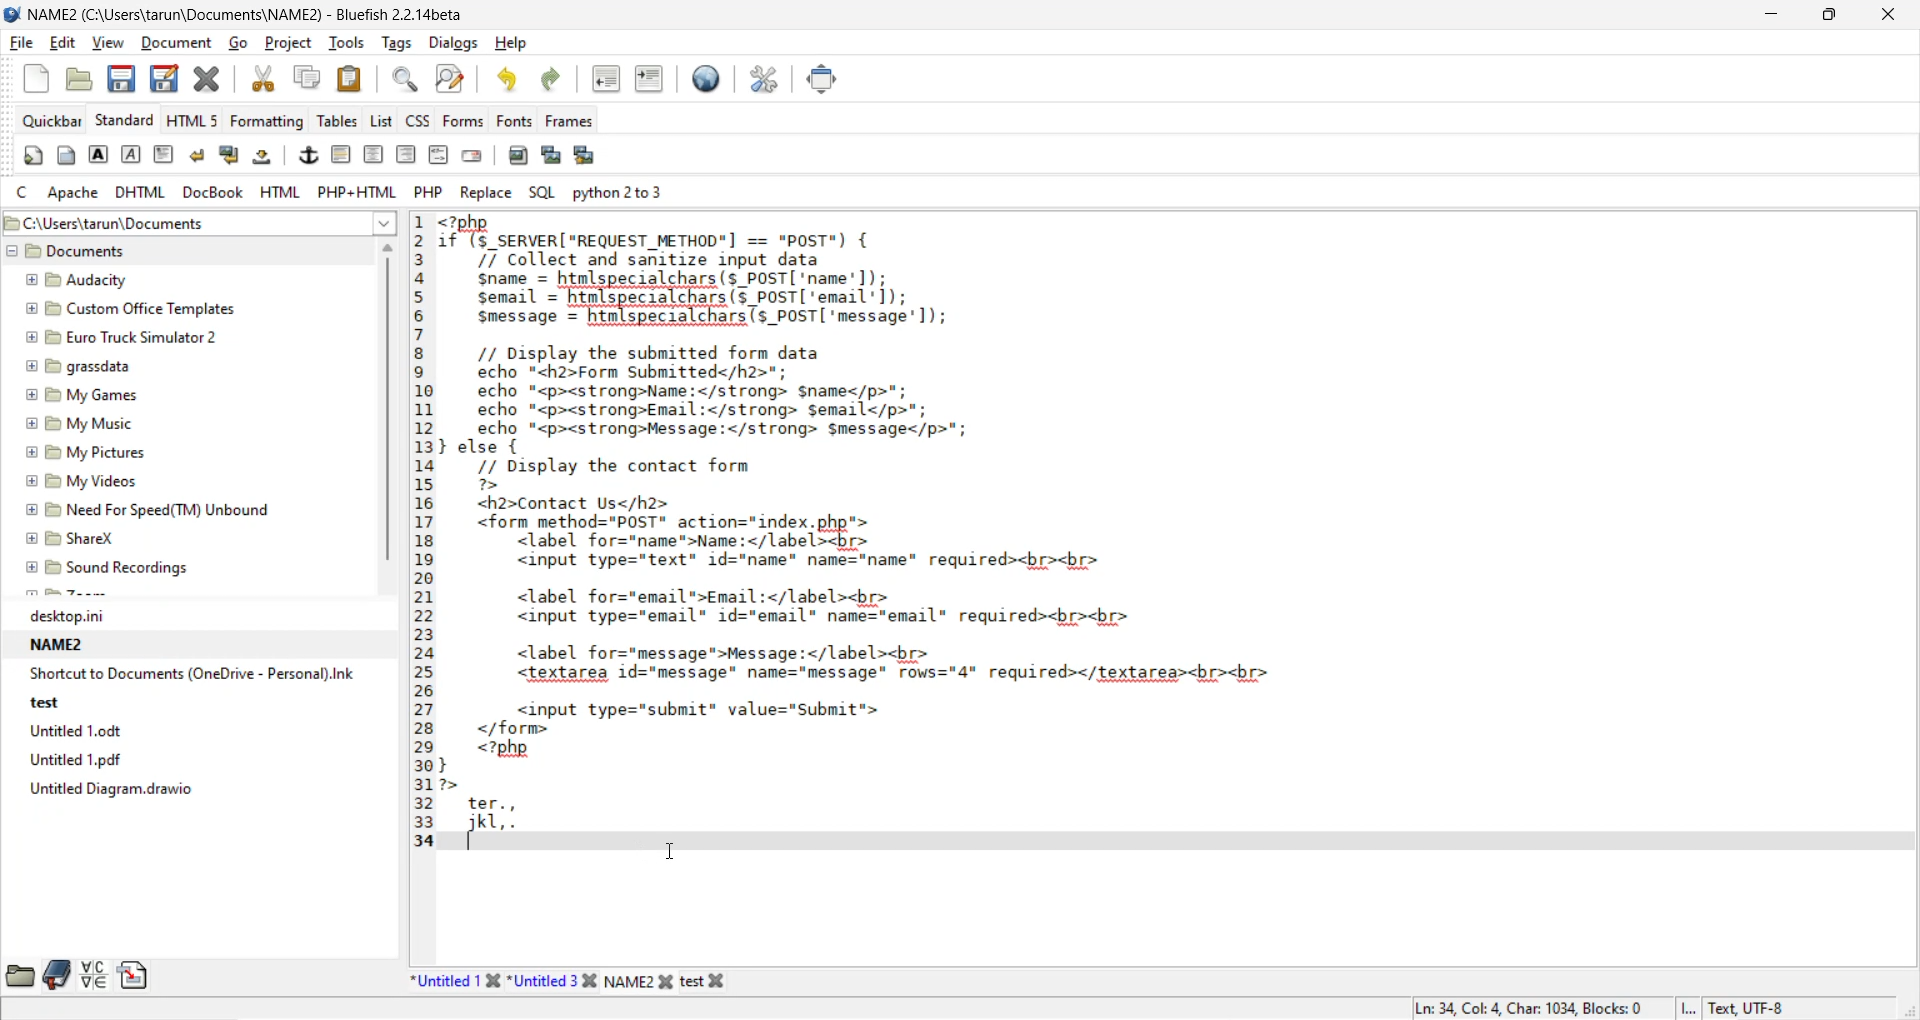 The image size is (1920, 1020). What do you see at coordinates (310, 157) in the screenshot?
I see `anchor` at bounding box center [310, 157].